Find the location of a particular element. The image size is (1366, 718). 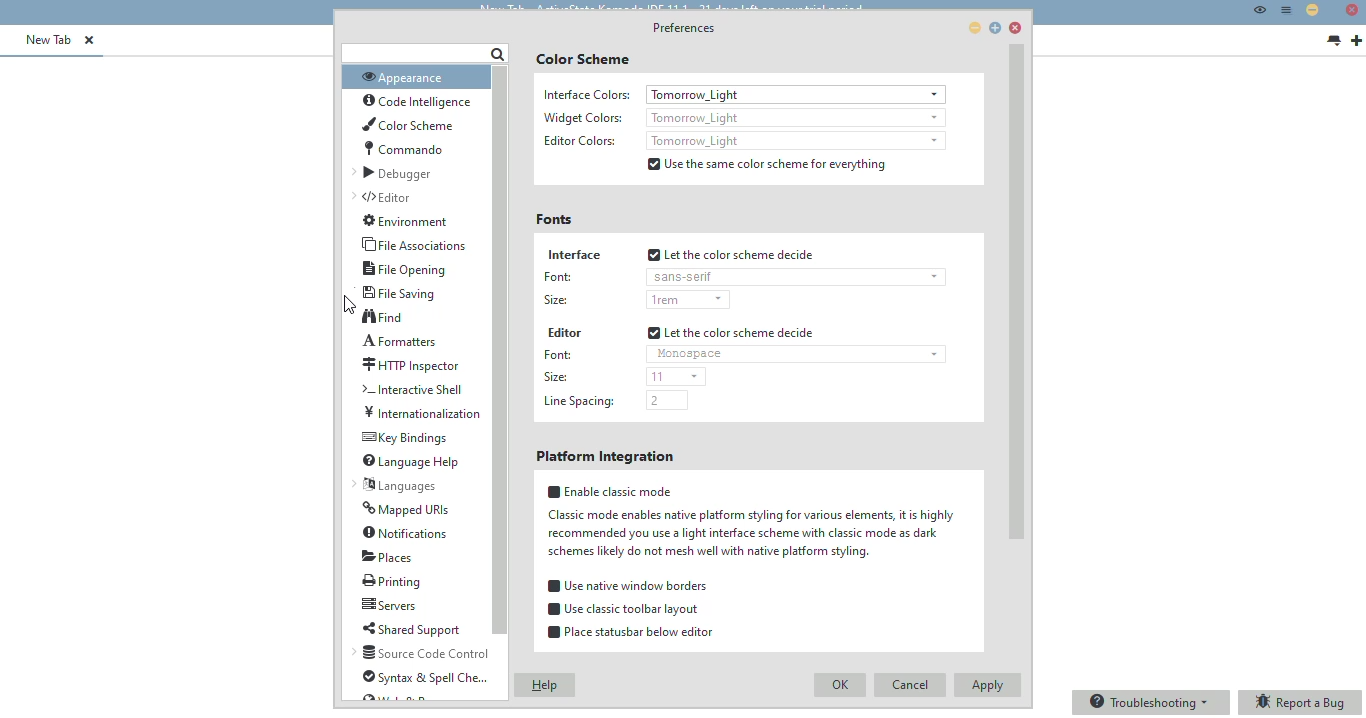

editor is located at coordinates (382, 196).